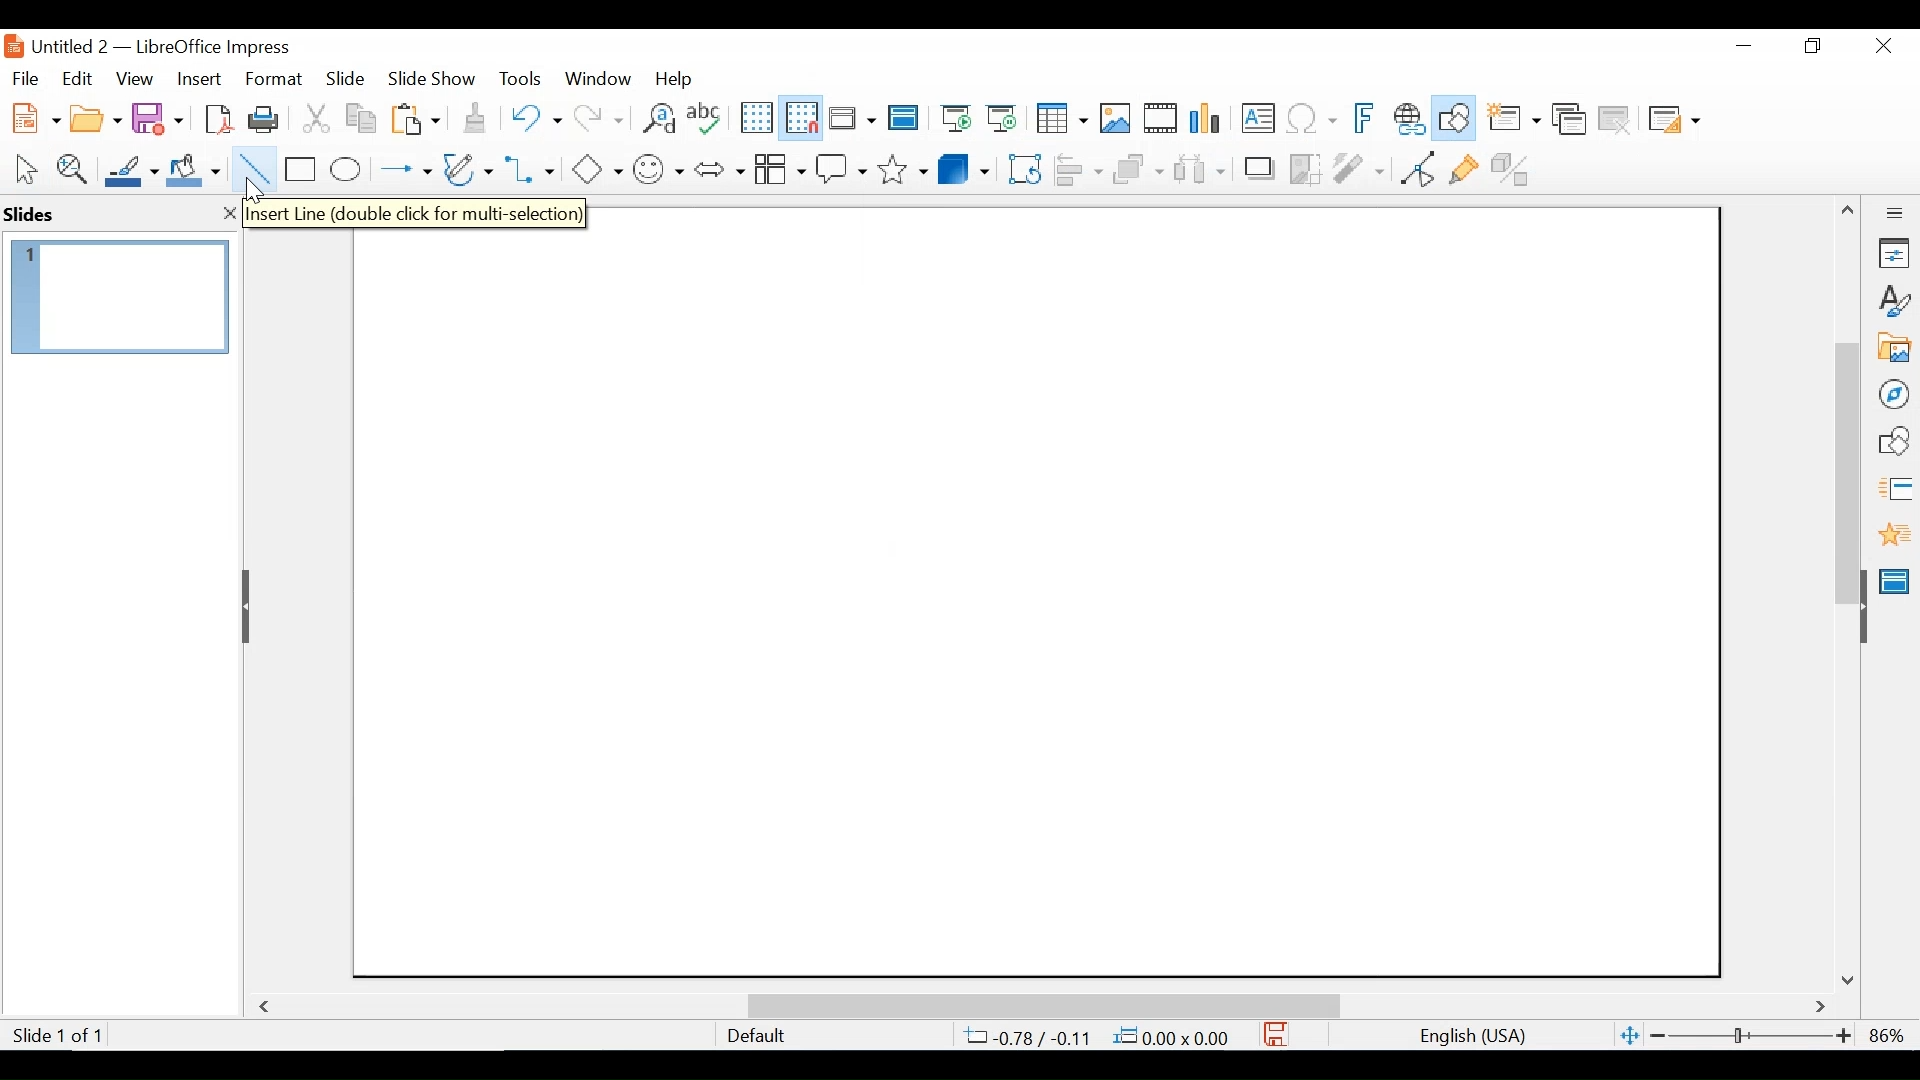 The width and height of the screenshot is (1920, 1080). What do you see at coordinates (1513, 120) in the screenshot?
I see `New slide` at bounding box center [1513, 120].